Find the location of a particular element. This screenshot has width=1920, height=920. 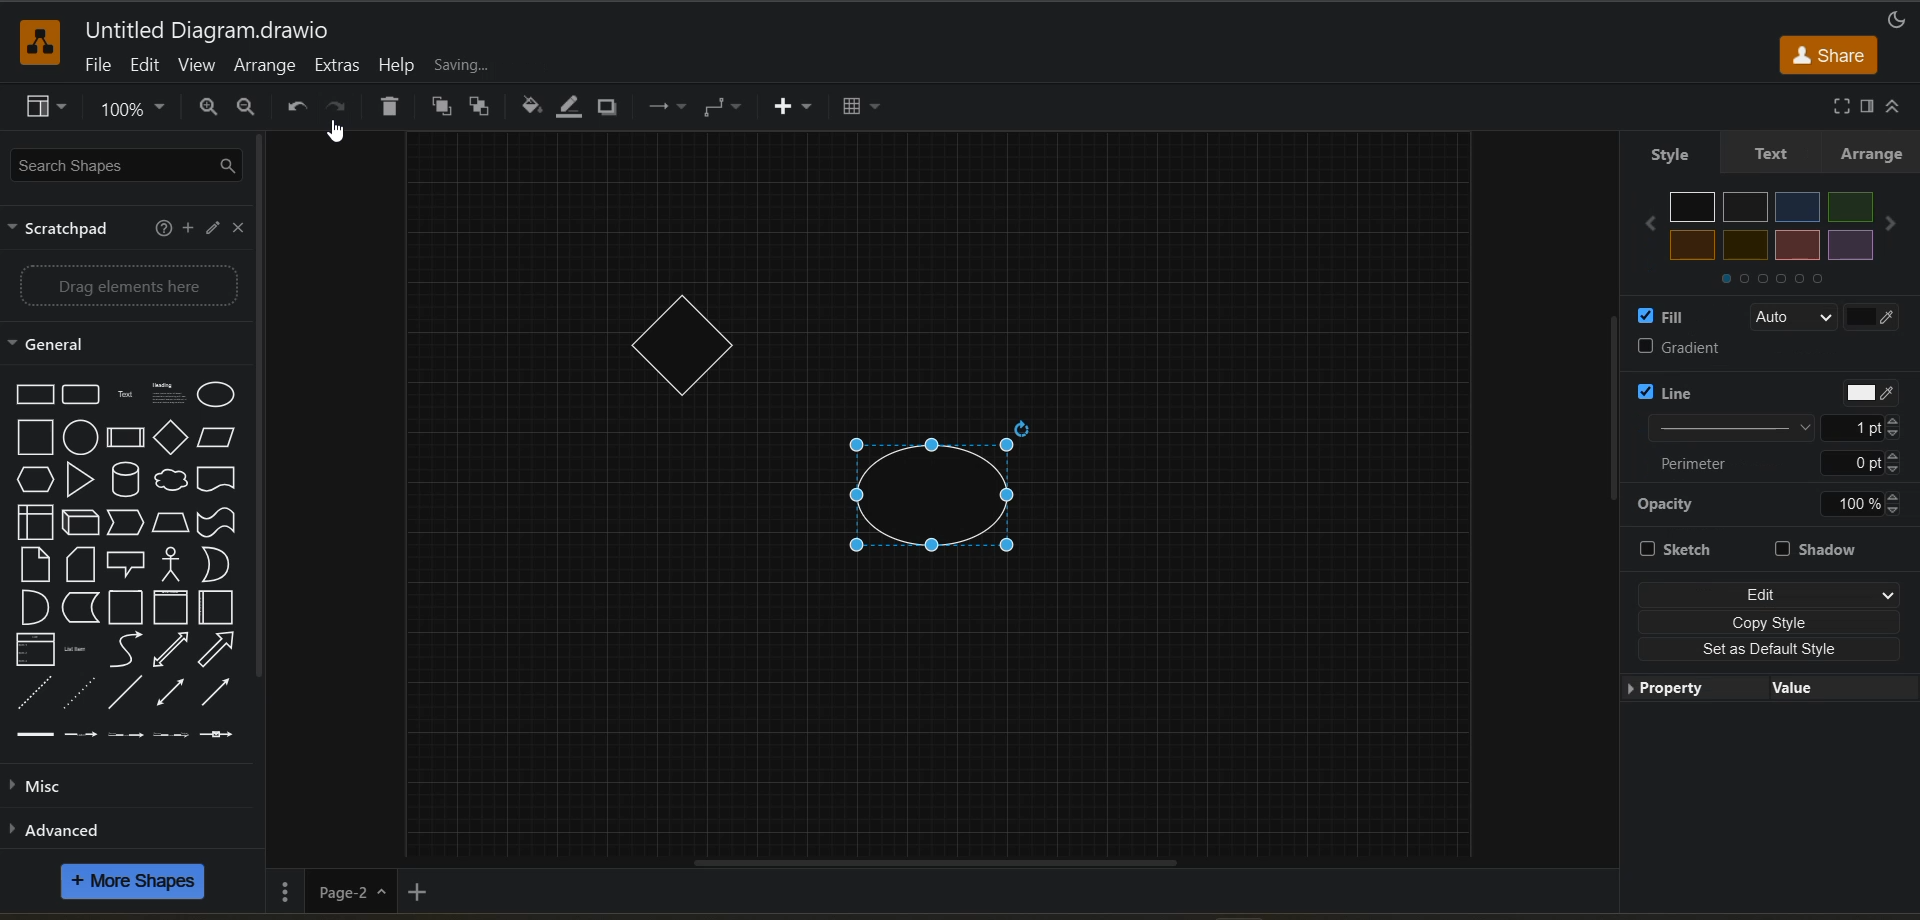

list item is located at coordinates (77, 647).